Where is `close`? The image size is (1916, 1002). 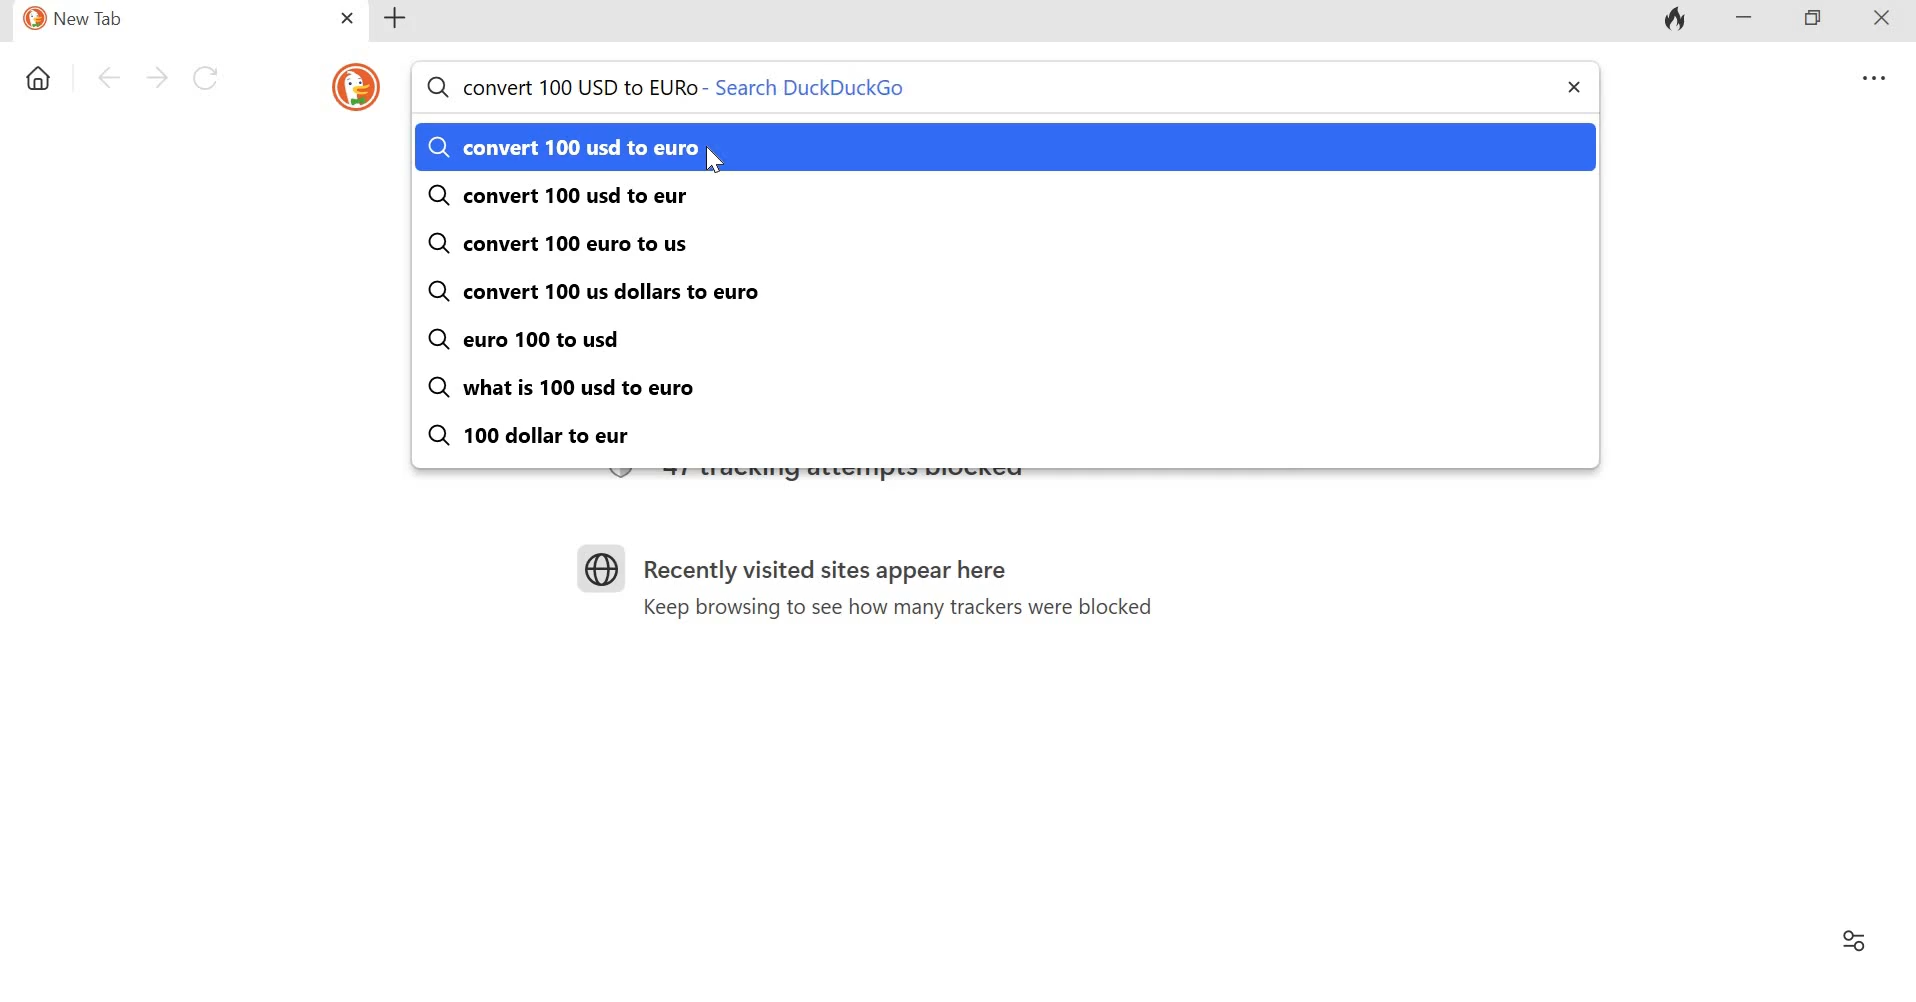
close is located at coordinates (1888, 22).